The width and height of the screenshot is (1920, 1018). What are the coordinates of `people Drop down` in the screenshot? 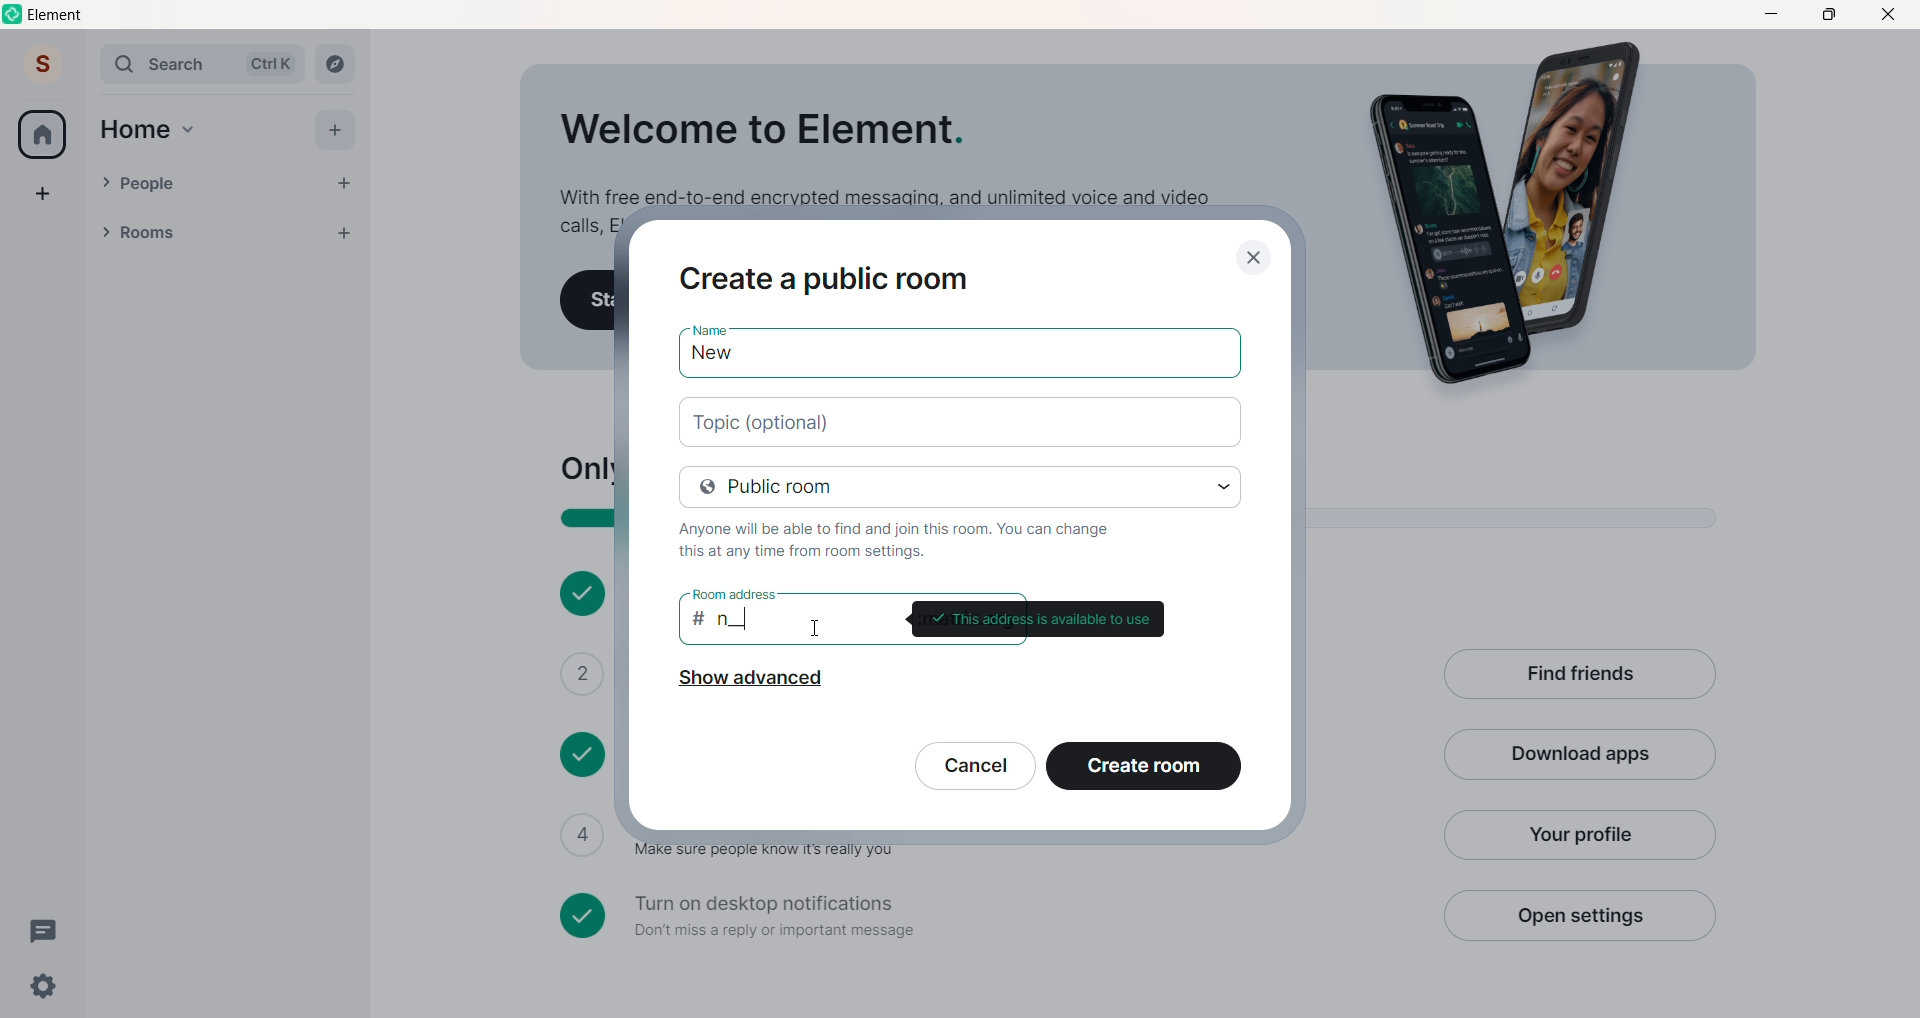 It's located at (105, 182).